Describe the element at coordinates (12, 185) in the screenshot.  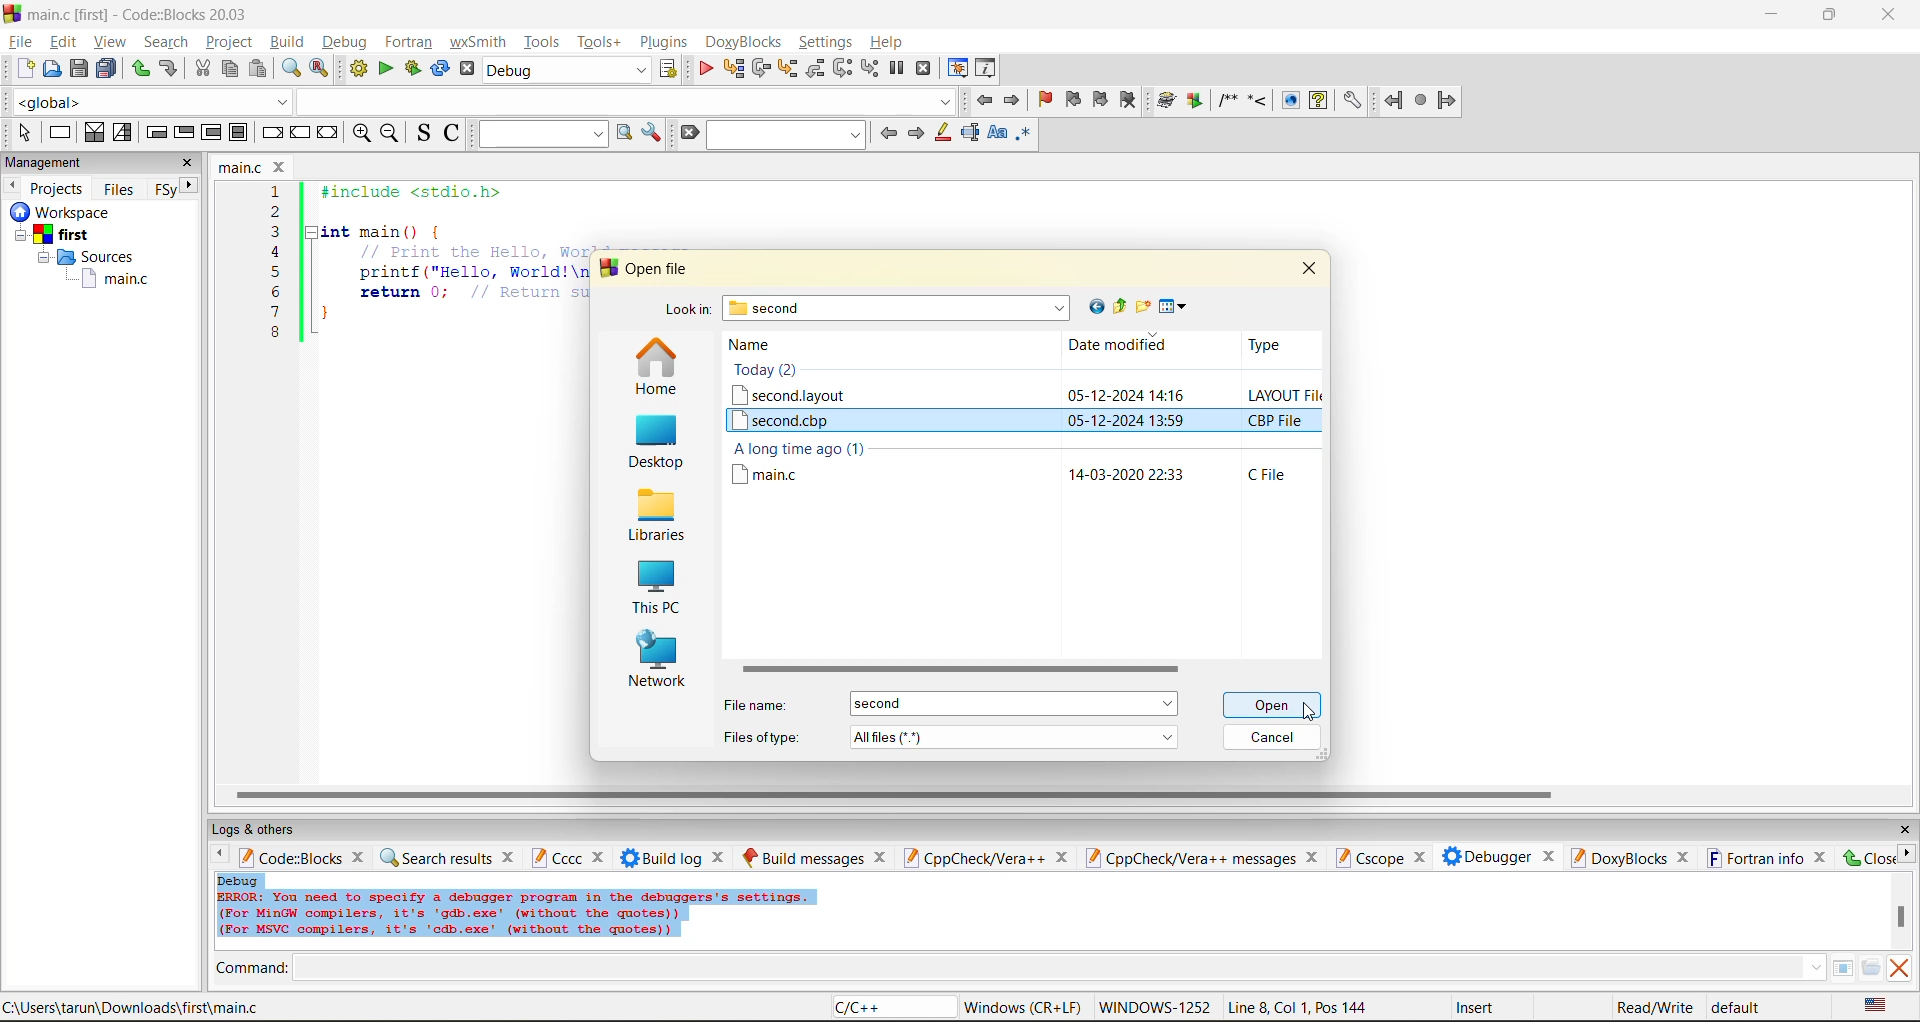
I see `previous` at that location.